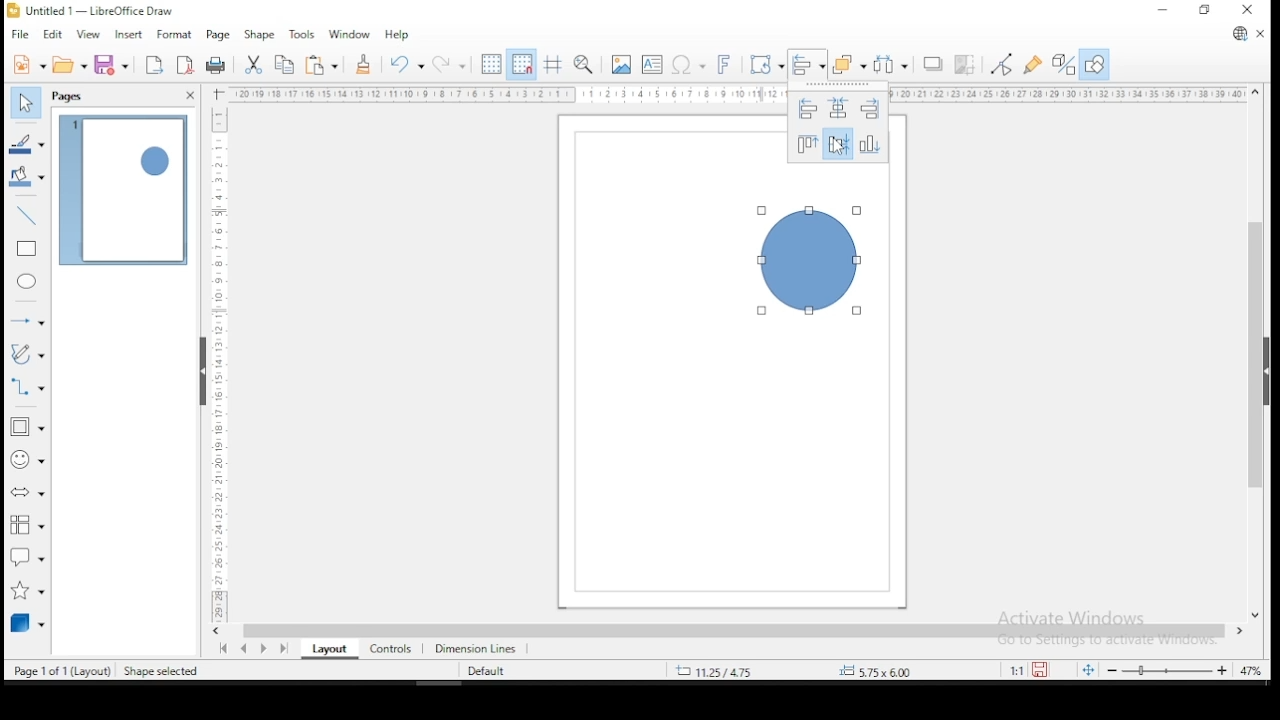  Describe the element at coordinates (1251, 673) in the screenshot. I see `zoom level` at that location.